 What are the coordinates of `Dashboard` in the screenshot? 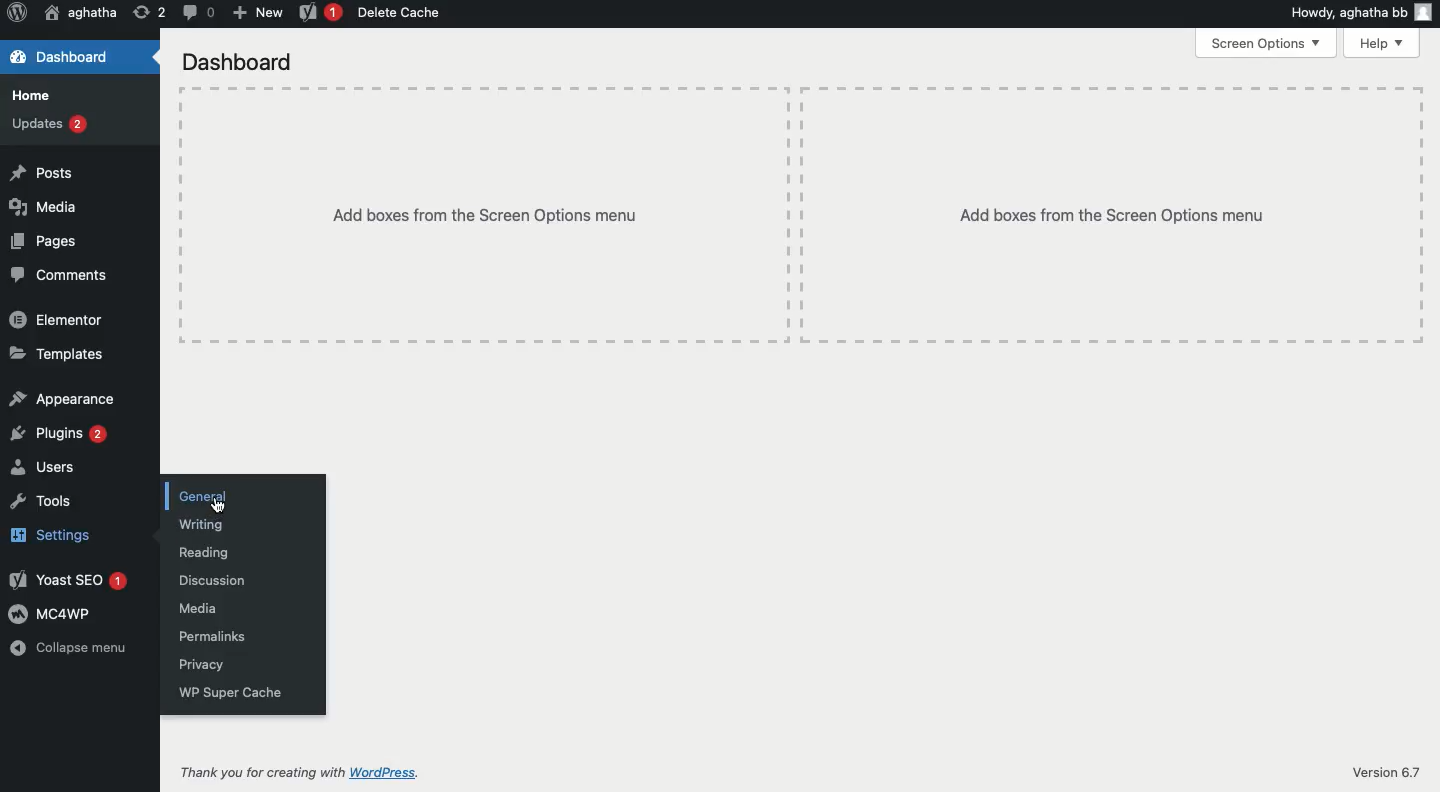 It's located at (238, 62).